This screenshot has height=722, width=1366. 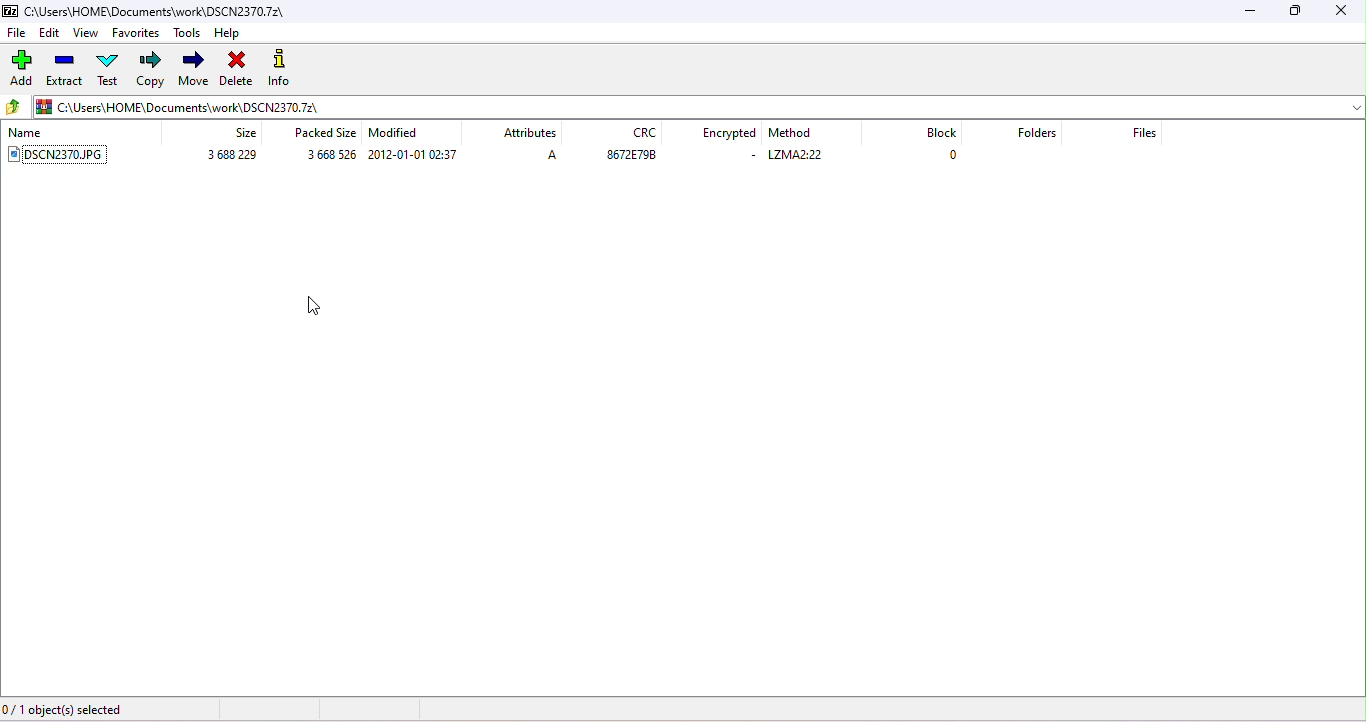 I want to click on file, so click(x=17, y=32).